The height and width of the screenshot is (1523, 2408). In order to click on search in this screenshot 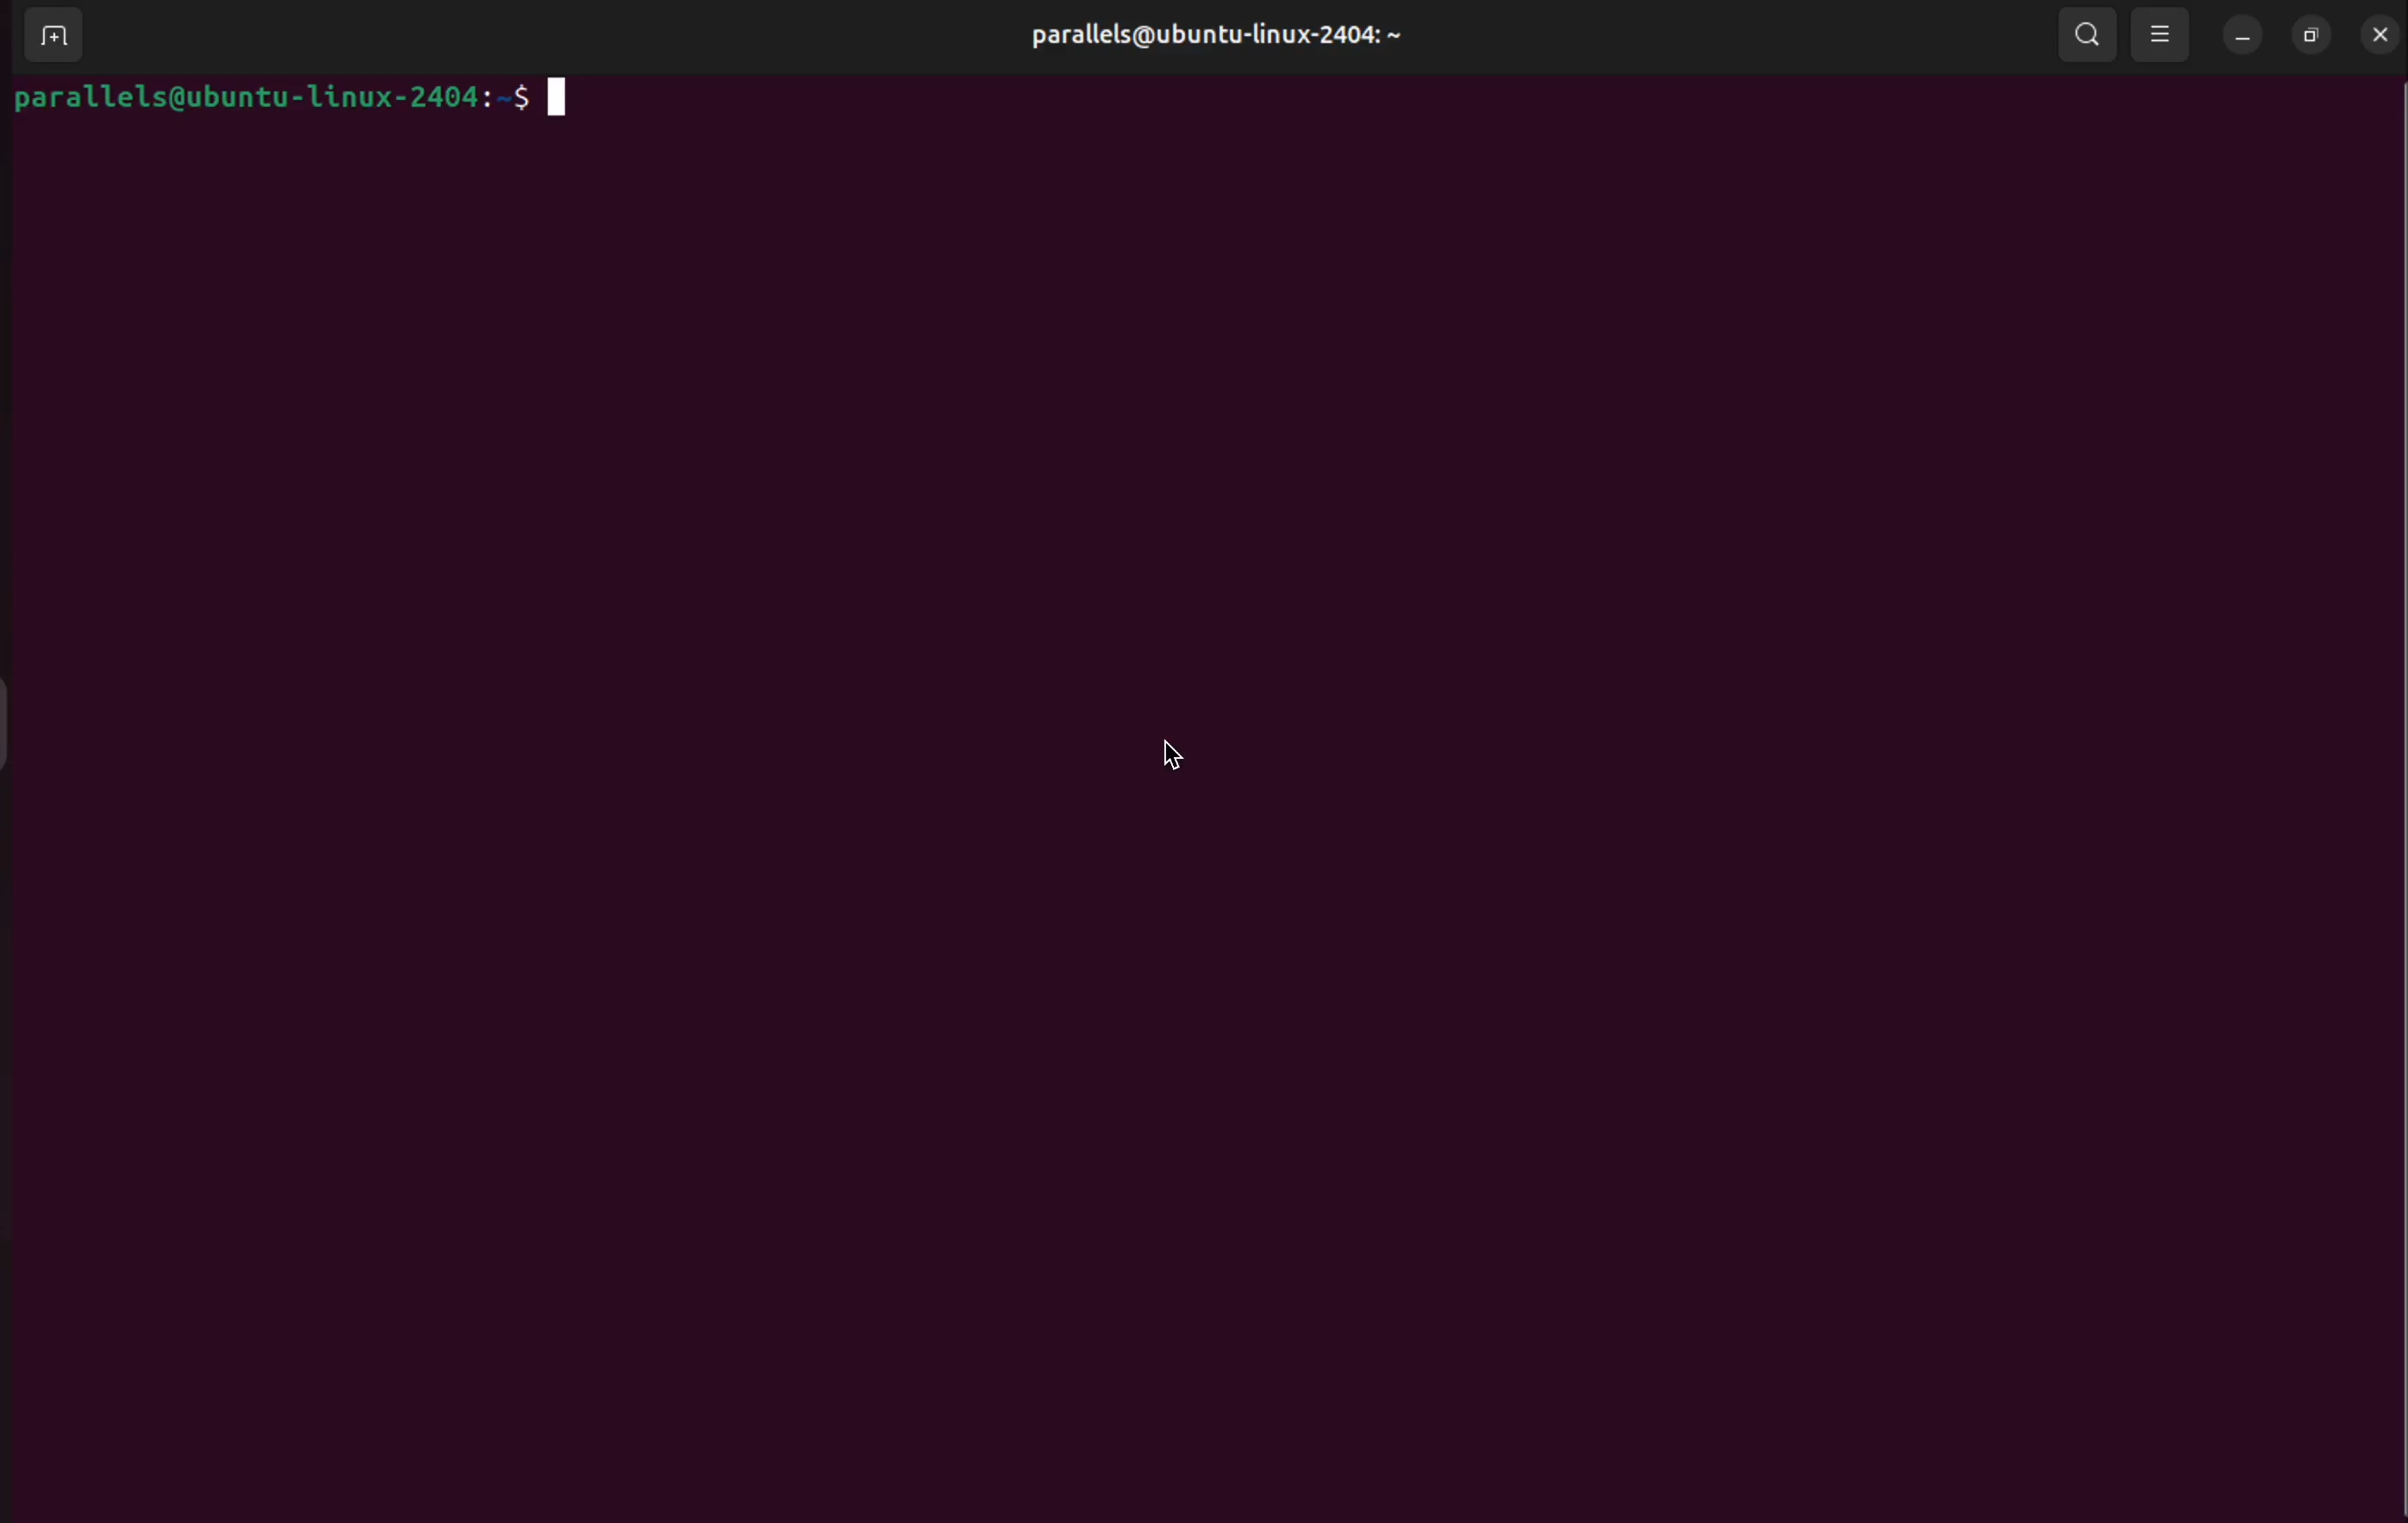, I will do `click(2091, 35)`.